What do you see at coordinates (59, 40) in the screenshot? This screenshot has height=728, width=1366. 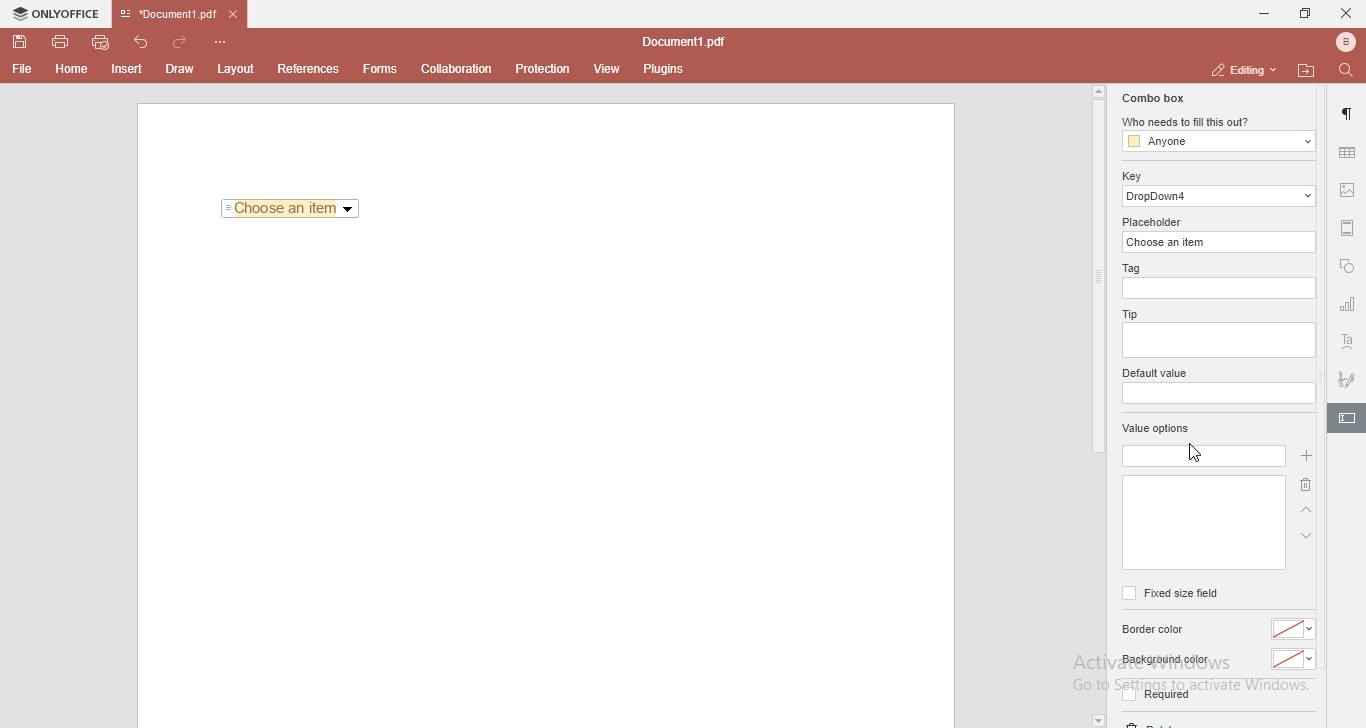 I see `print` at bounding box center [59, 40].